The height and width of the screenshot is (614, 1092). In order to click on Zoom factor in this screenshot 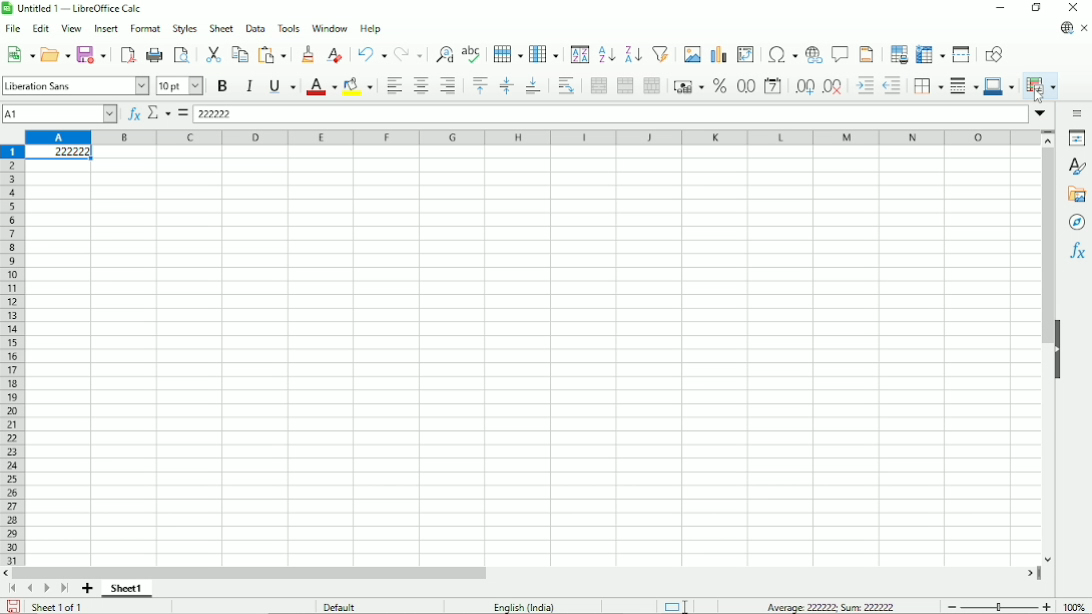, I will do `click(1074, 606)`.